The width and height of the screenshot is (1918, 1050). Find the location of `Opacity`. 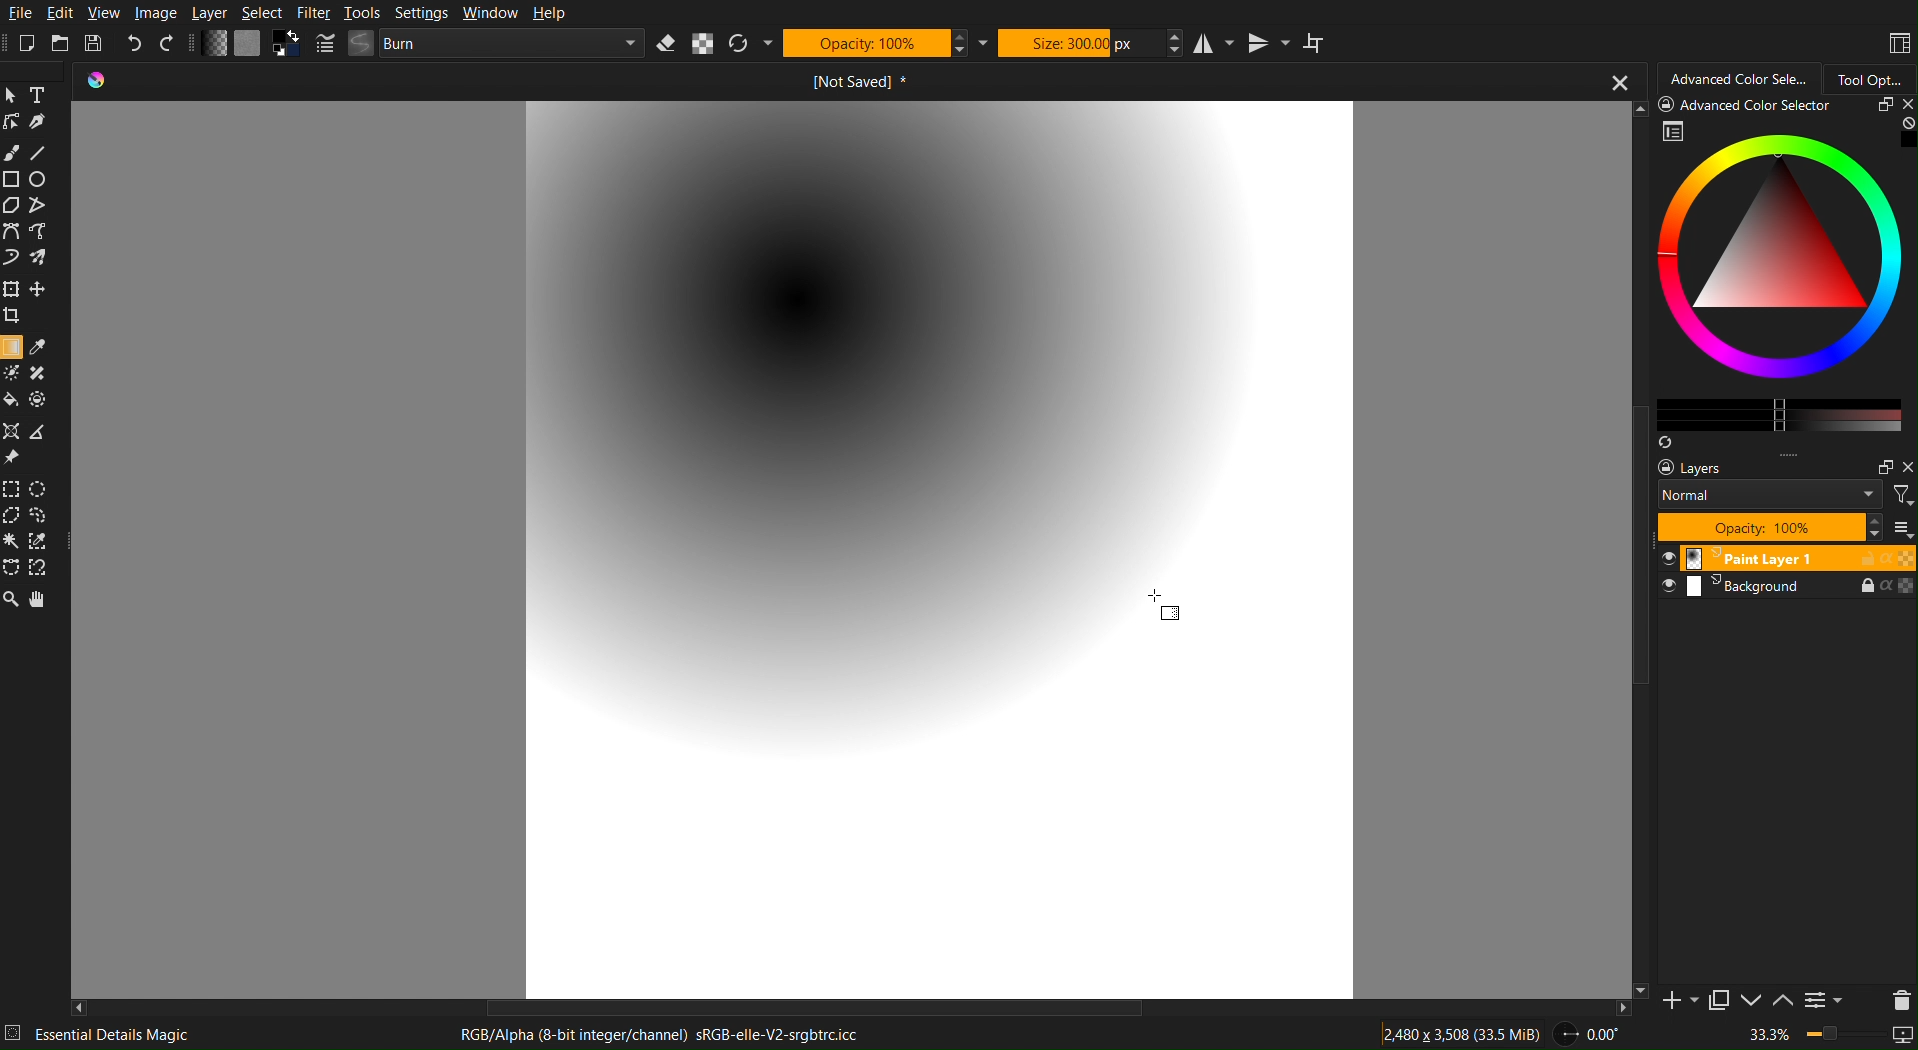

Opacity is located at coordinates (874, 42).